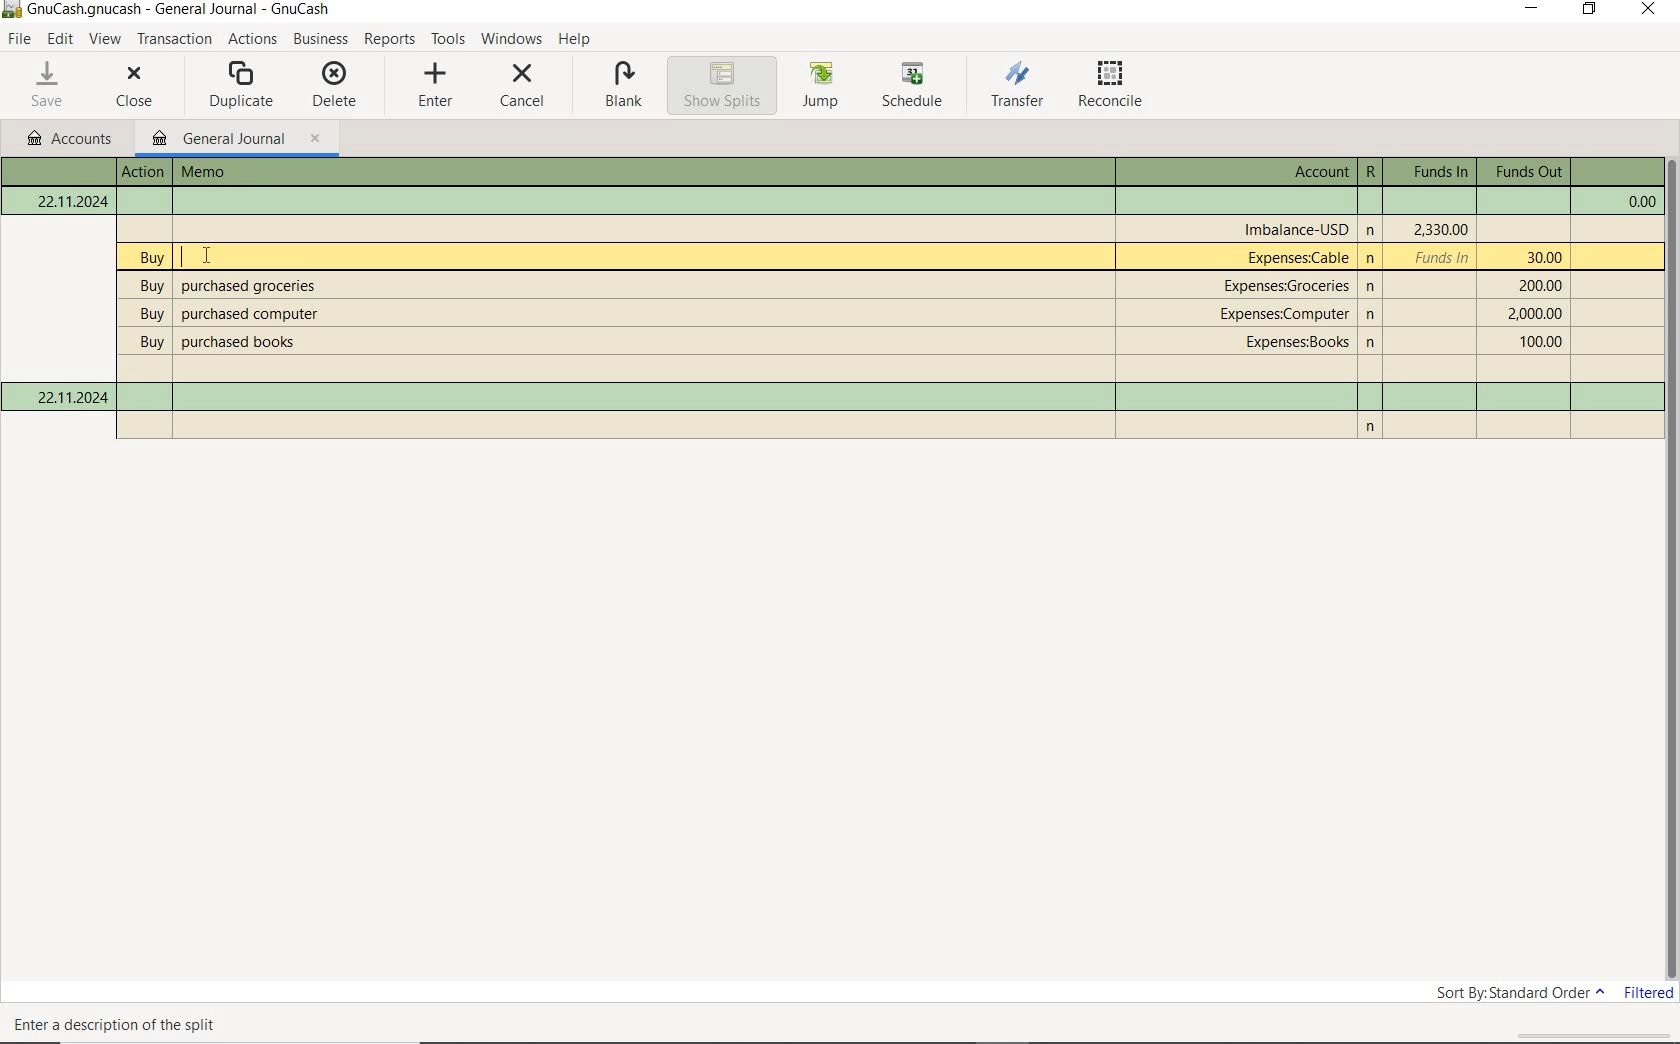  I want to click on Text, so click(1370, 172).